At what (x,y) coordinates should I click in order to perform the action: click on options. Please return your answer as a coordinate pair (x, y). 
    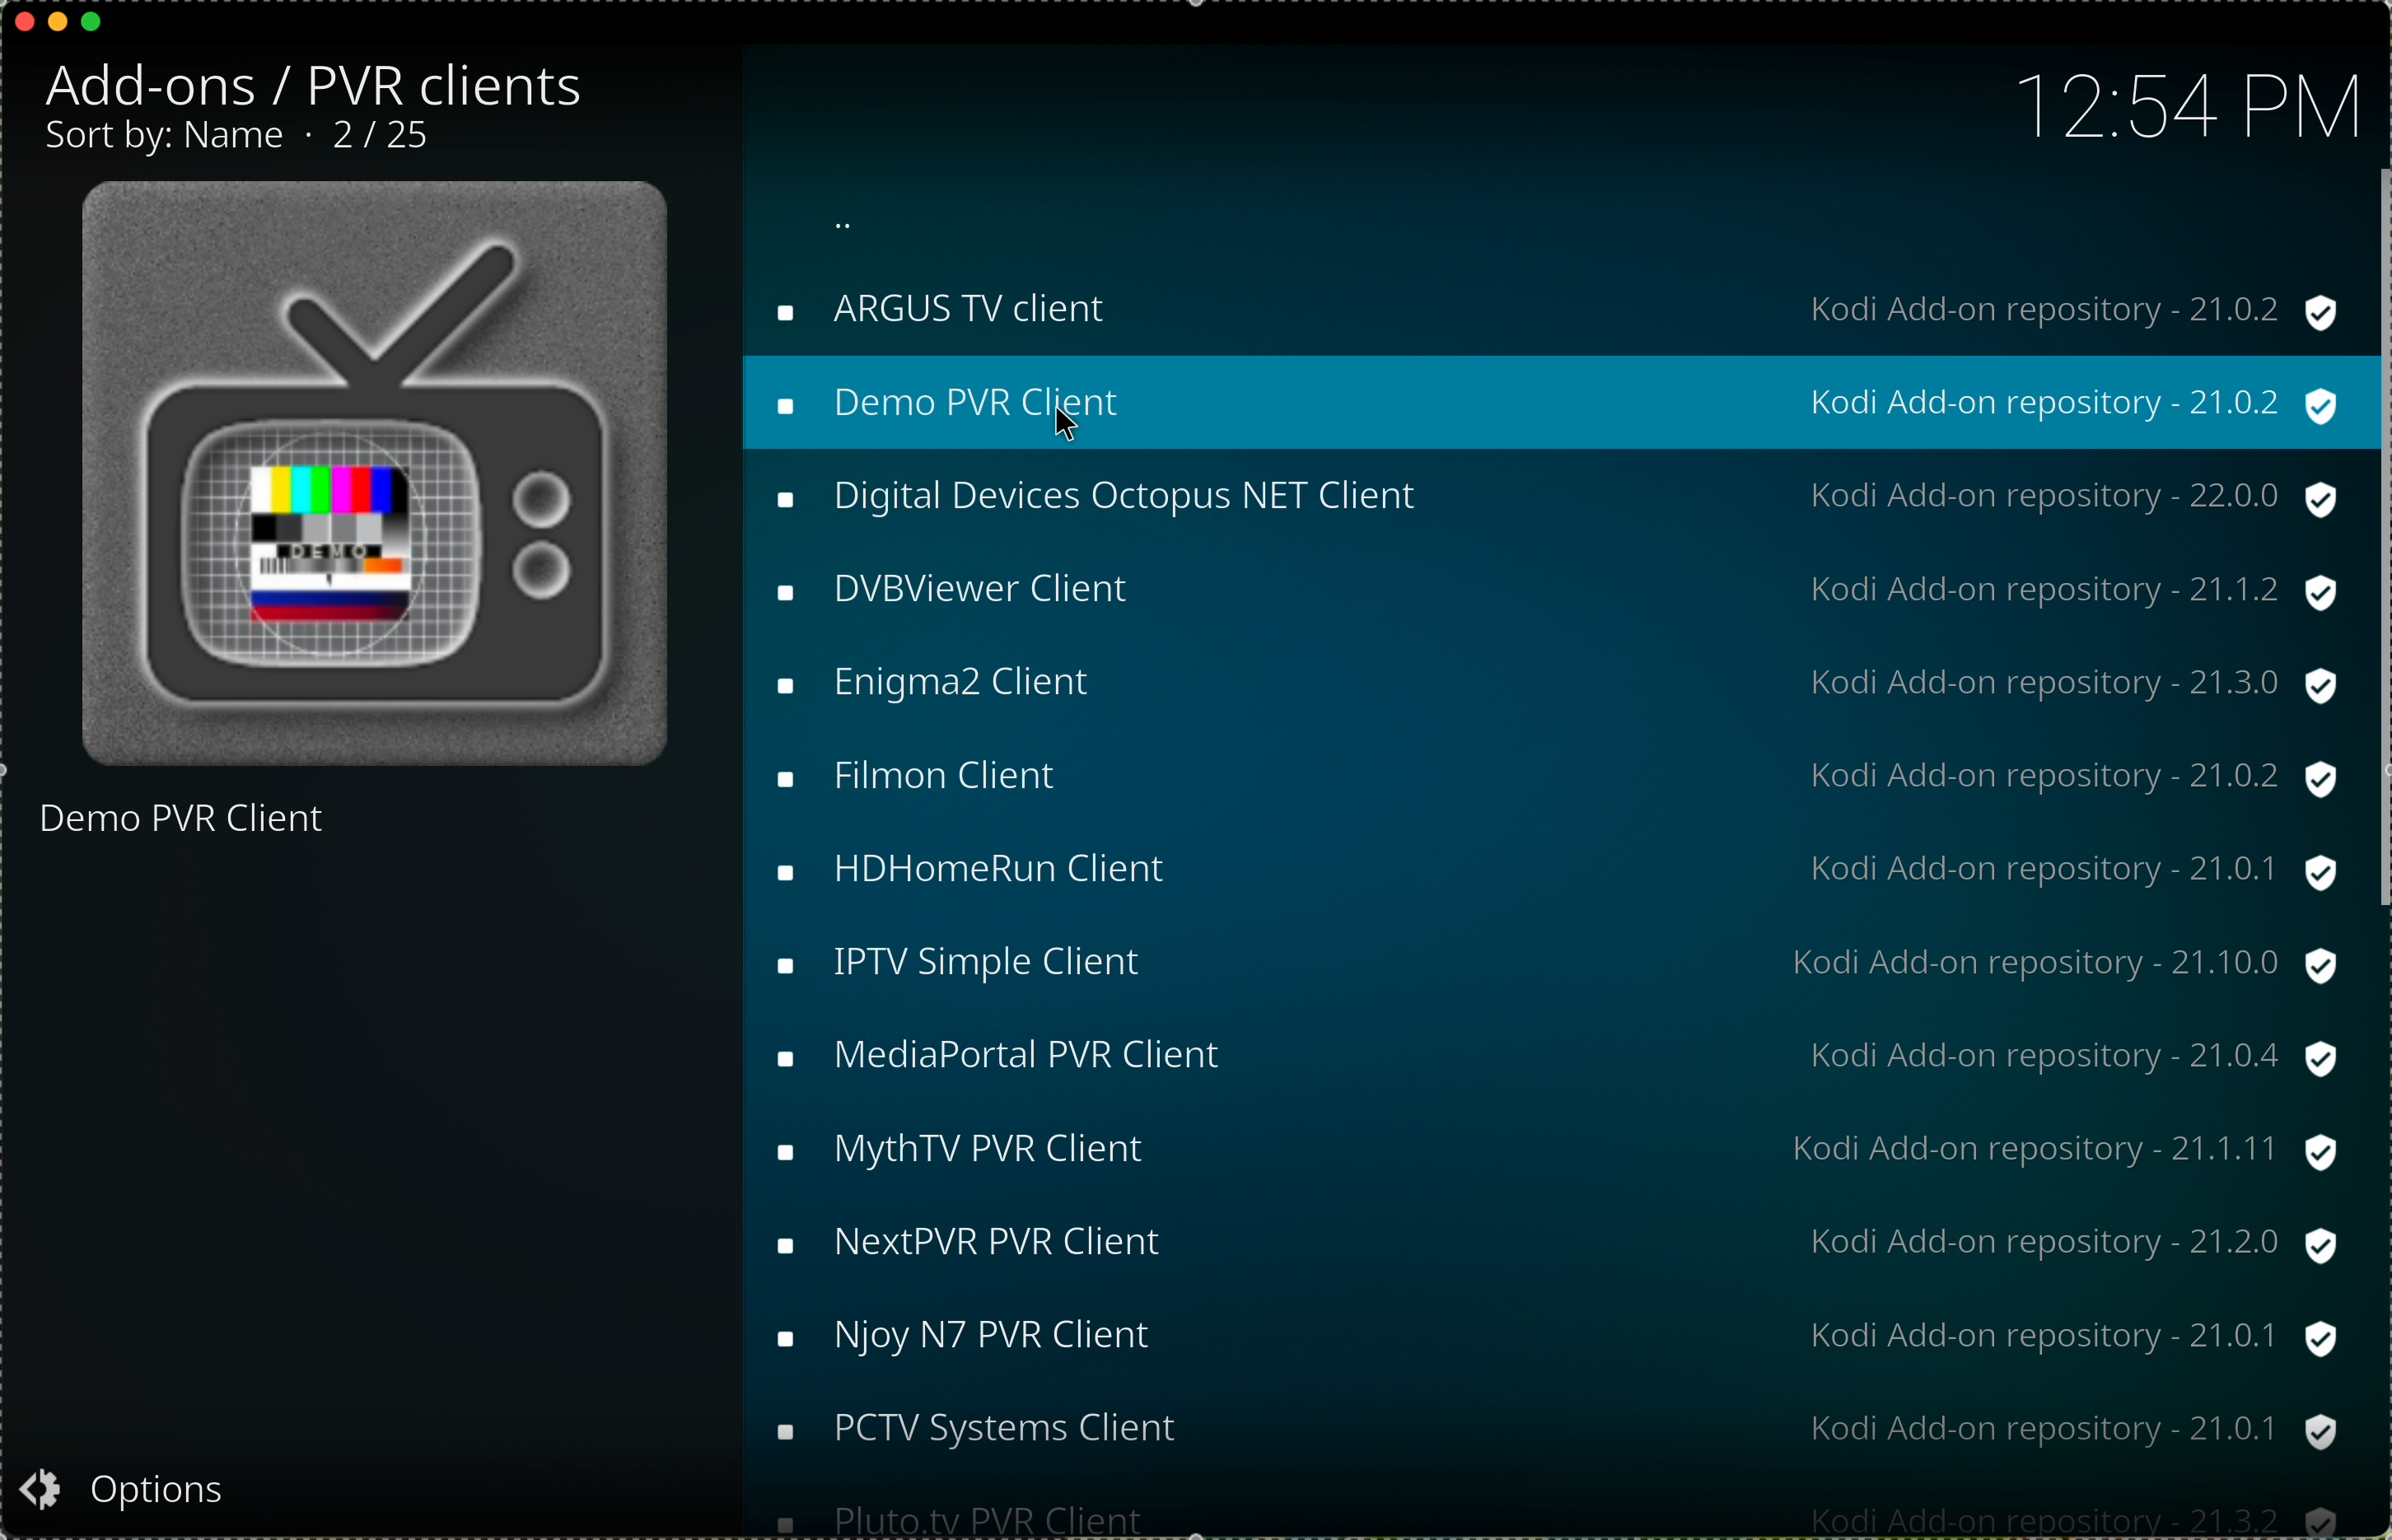
    Looking at the image, I should click on (130, 1487).